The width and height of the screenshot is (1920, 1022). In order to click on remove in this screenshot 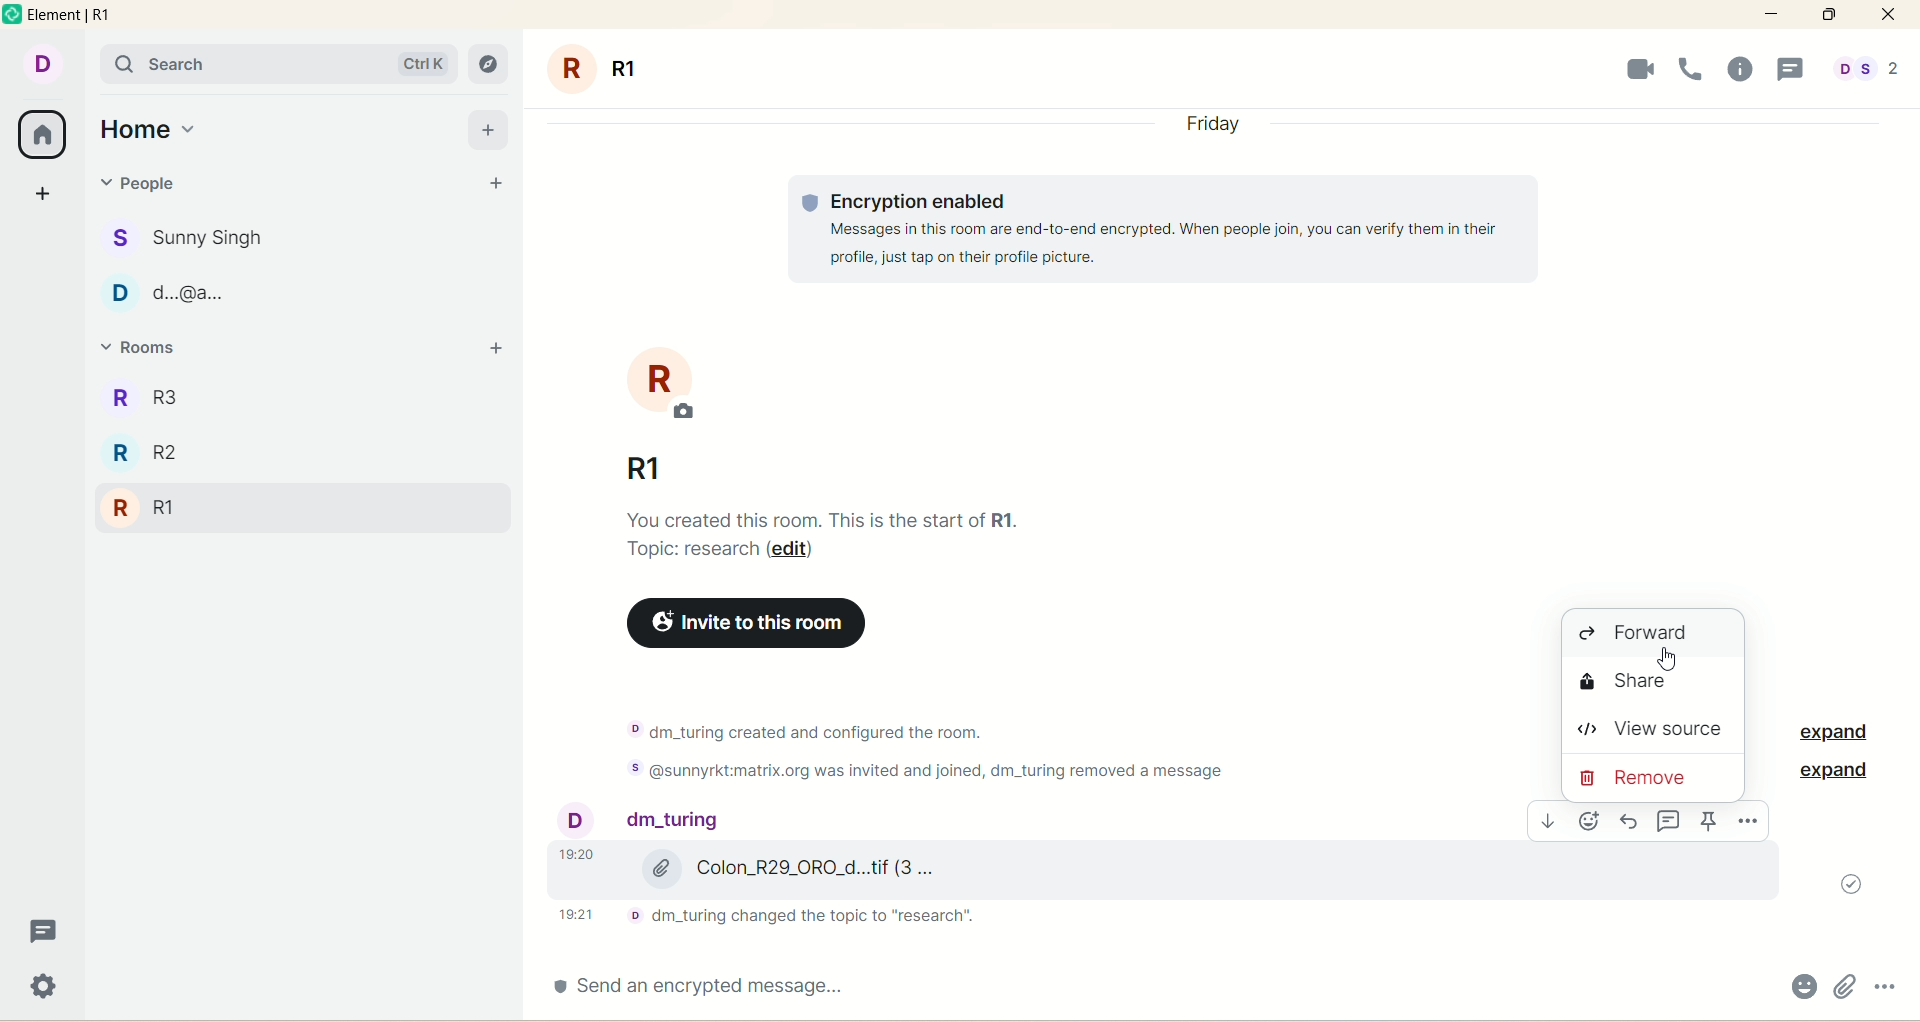, I will do `click(1629, 777)`.